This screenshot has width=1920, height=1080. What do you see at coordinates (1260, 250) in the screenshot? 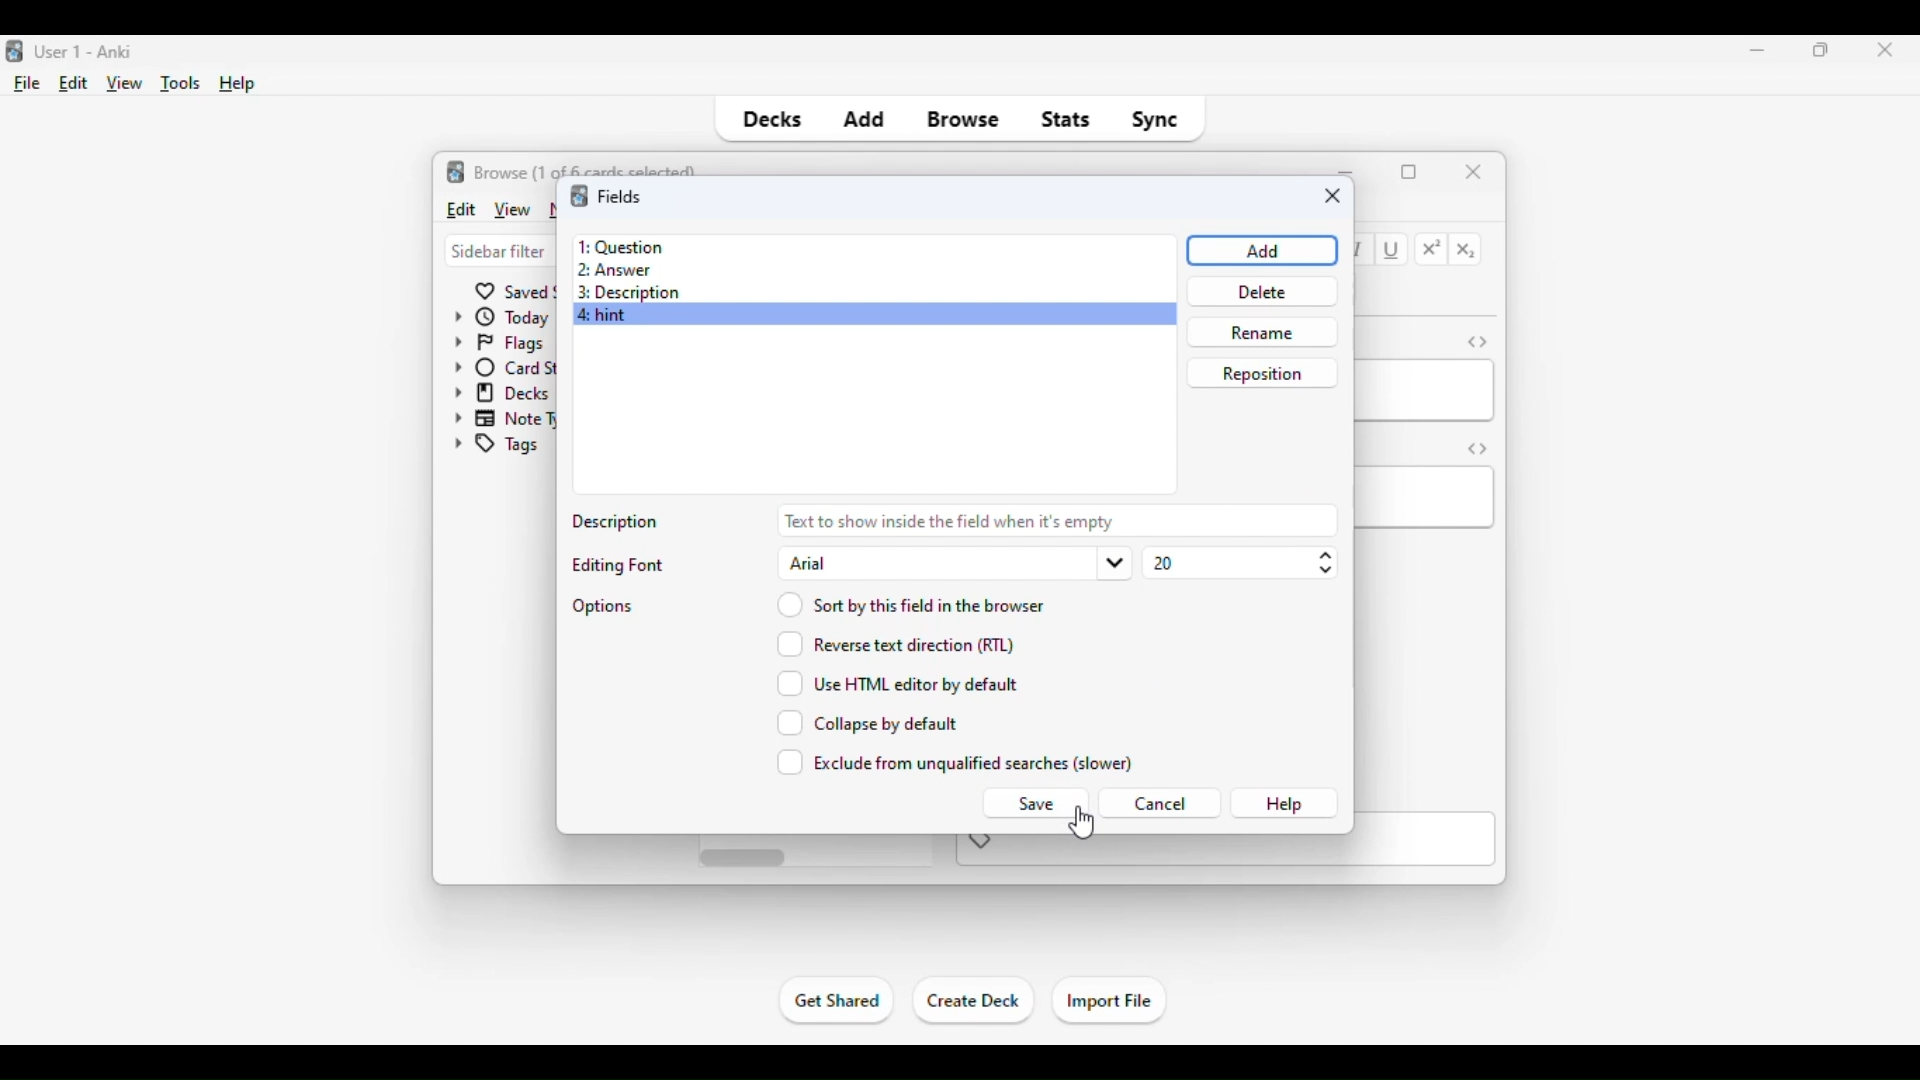
I see `Add` at bounding box center [1260, 250].